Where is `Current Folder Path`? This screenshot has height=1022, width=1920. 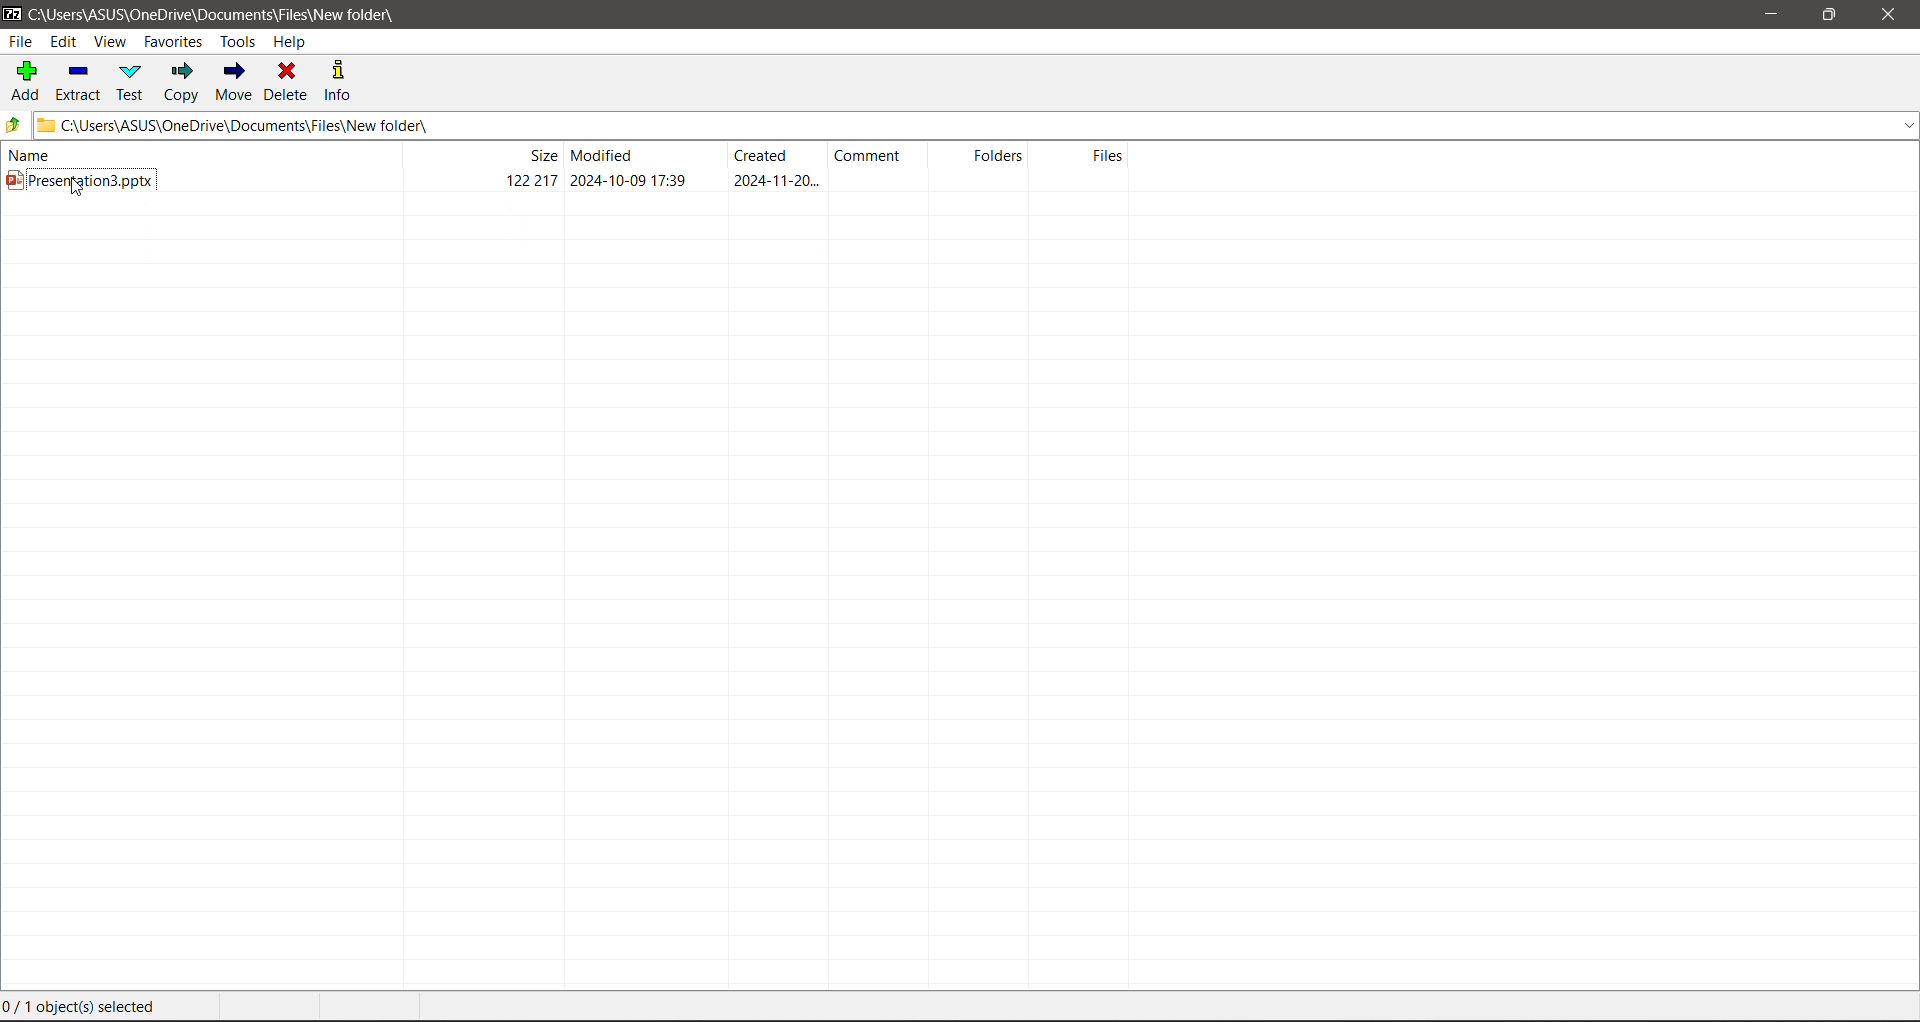 Current Folder Path is located at coordinates (976, 124).